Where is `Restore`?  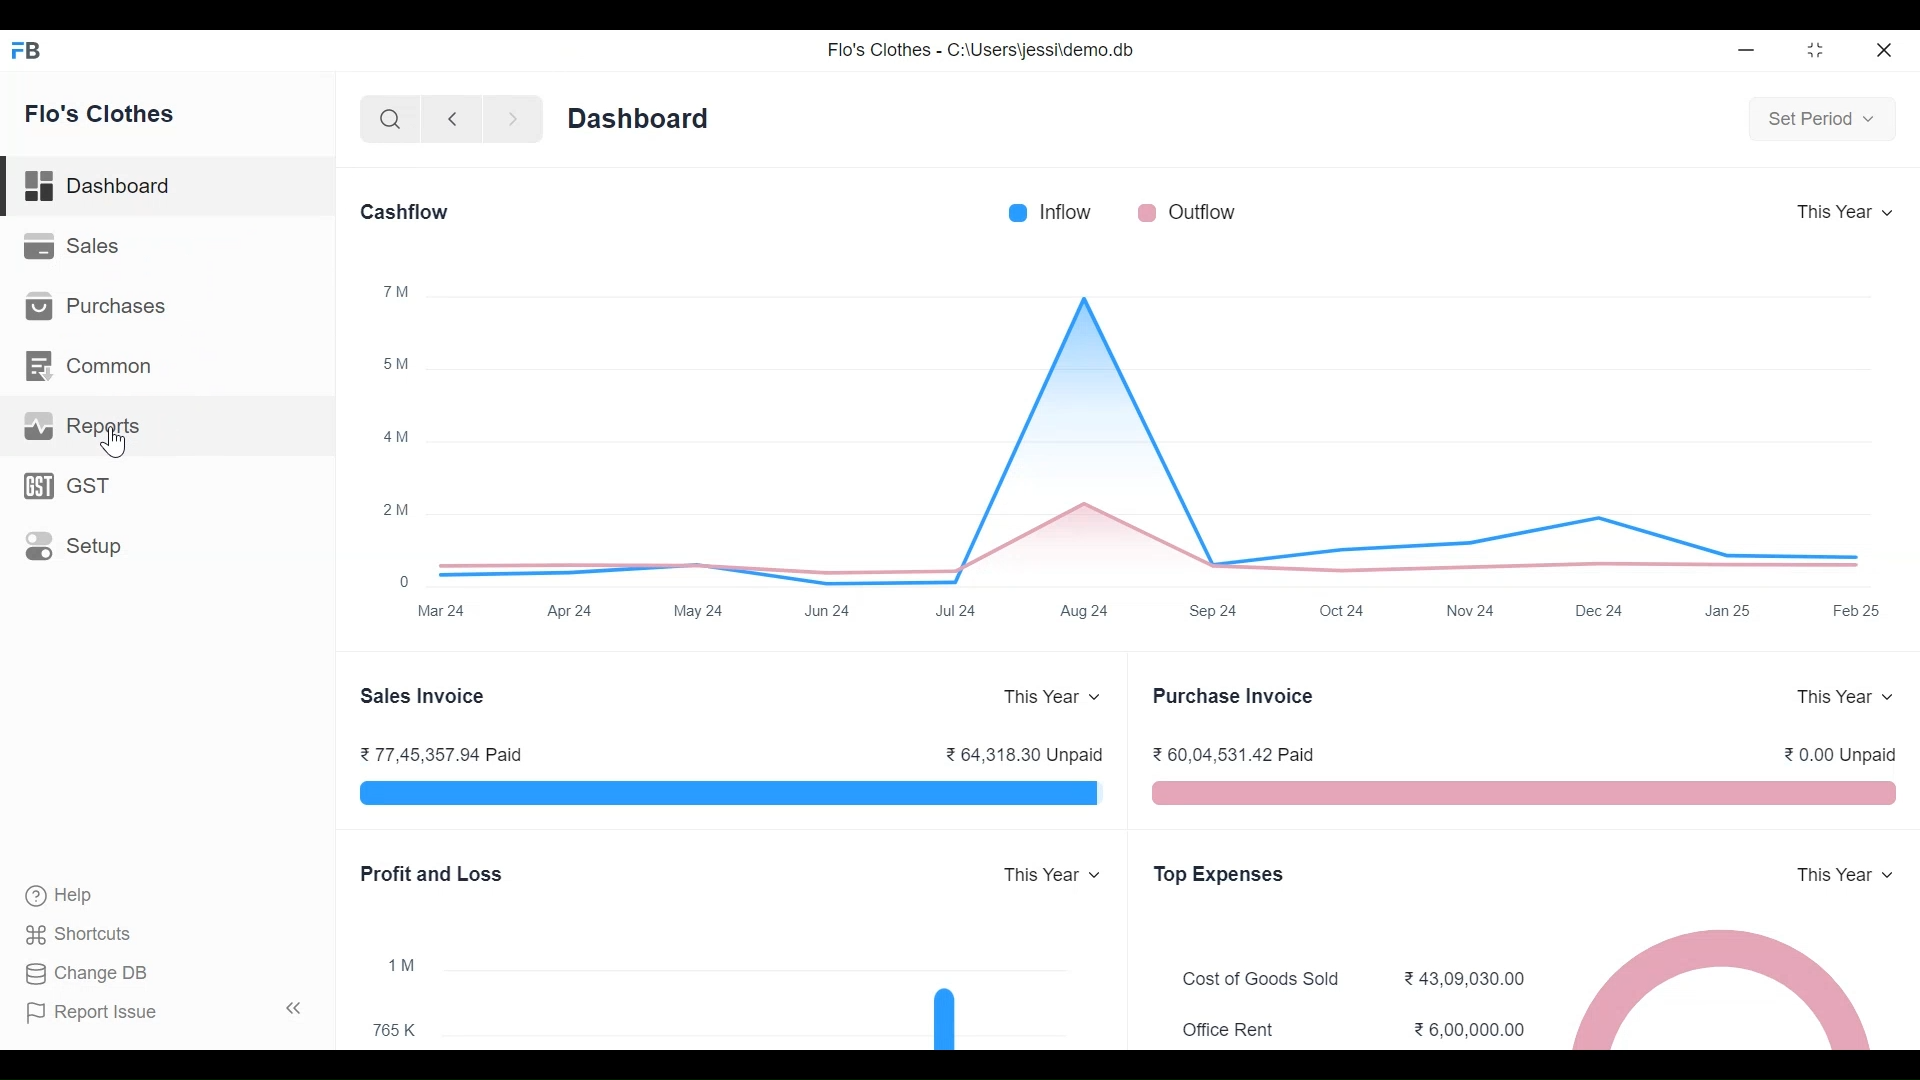 Restore is located at coordinates (1818, 49).